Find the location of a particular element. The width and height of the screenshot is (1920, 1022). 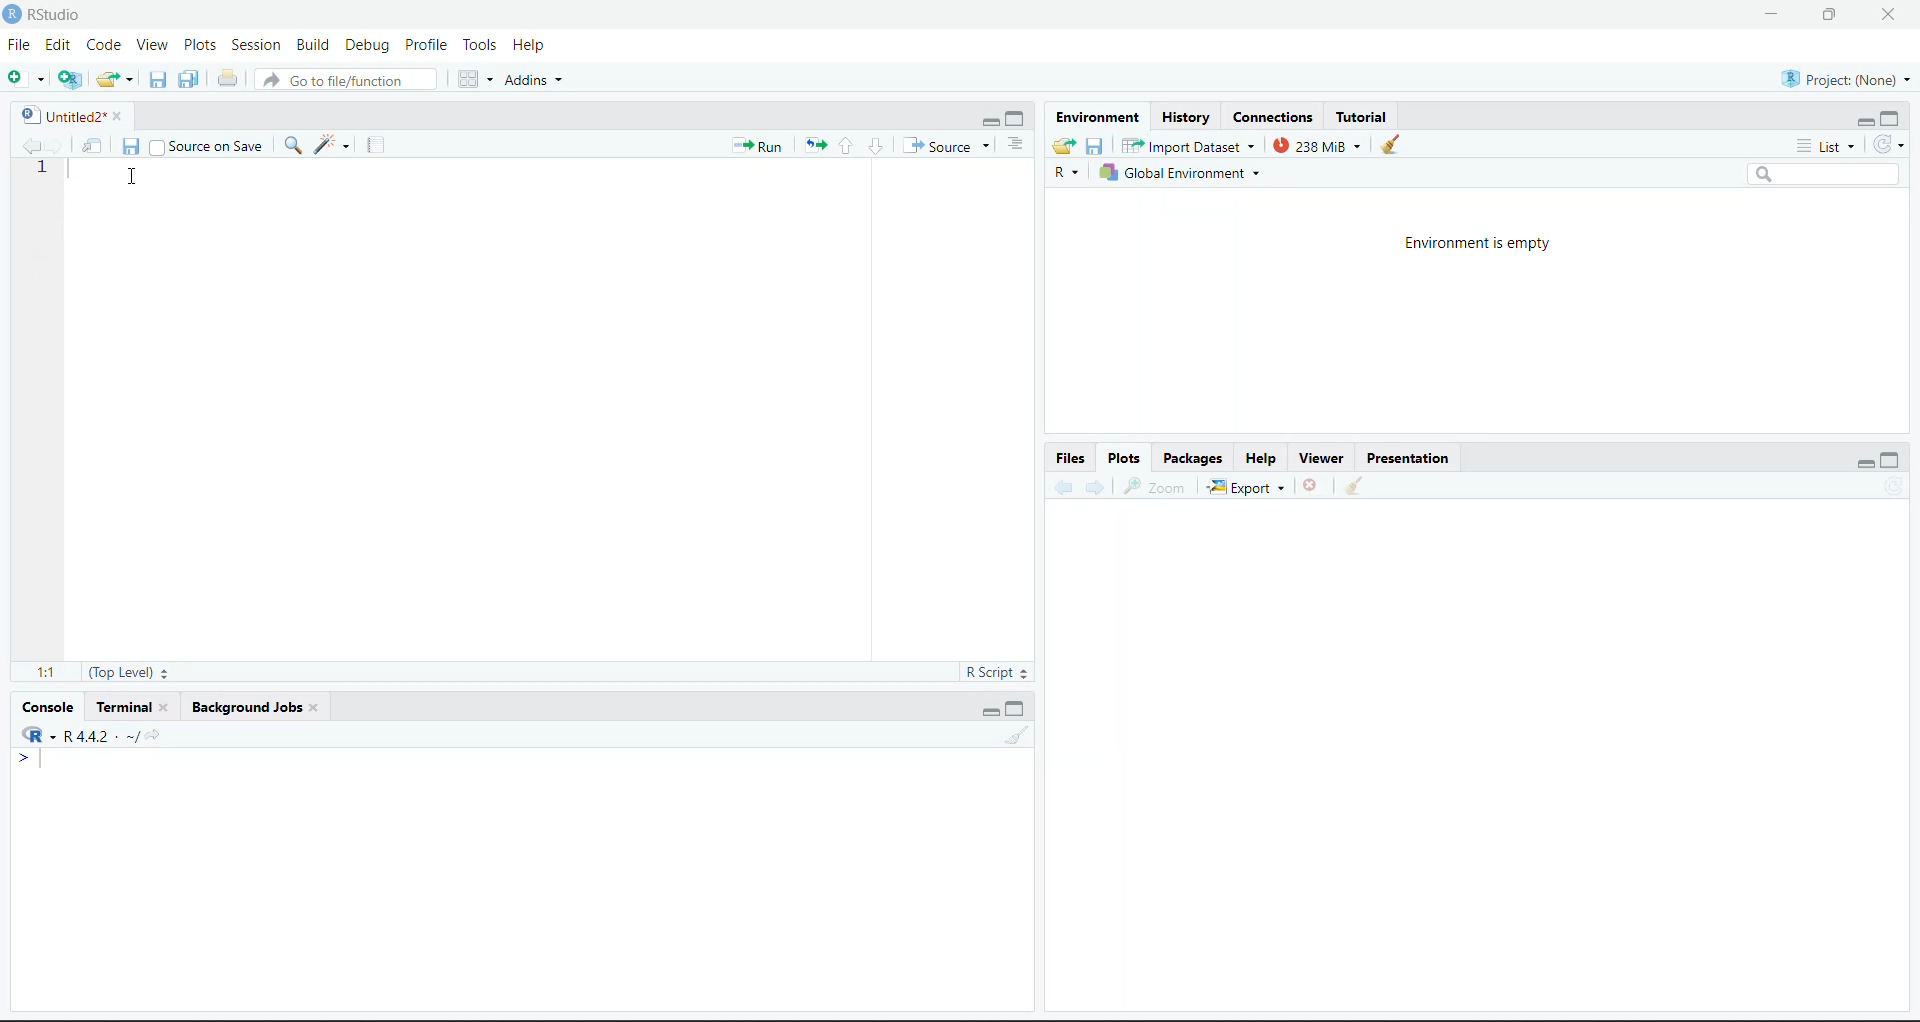

RStudio is located at coordinates (56, 15).